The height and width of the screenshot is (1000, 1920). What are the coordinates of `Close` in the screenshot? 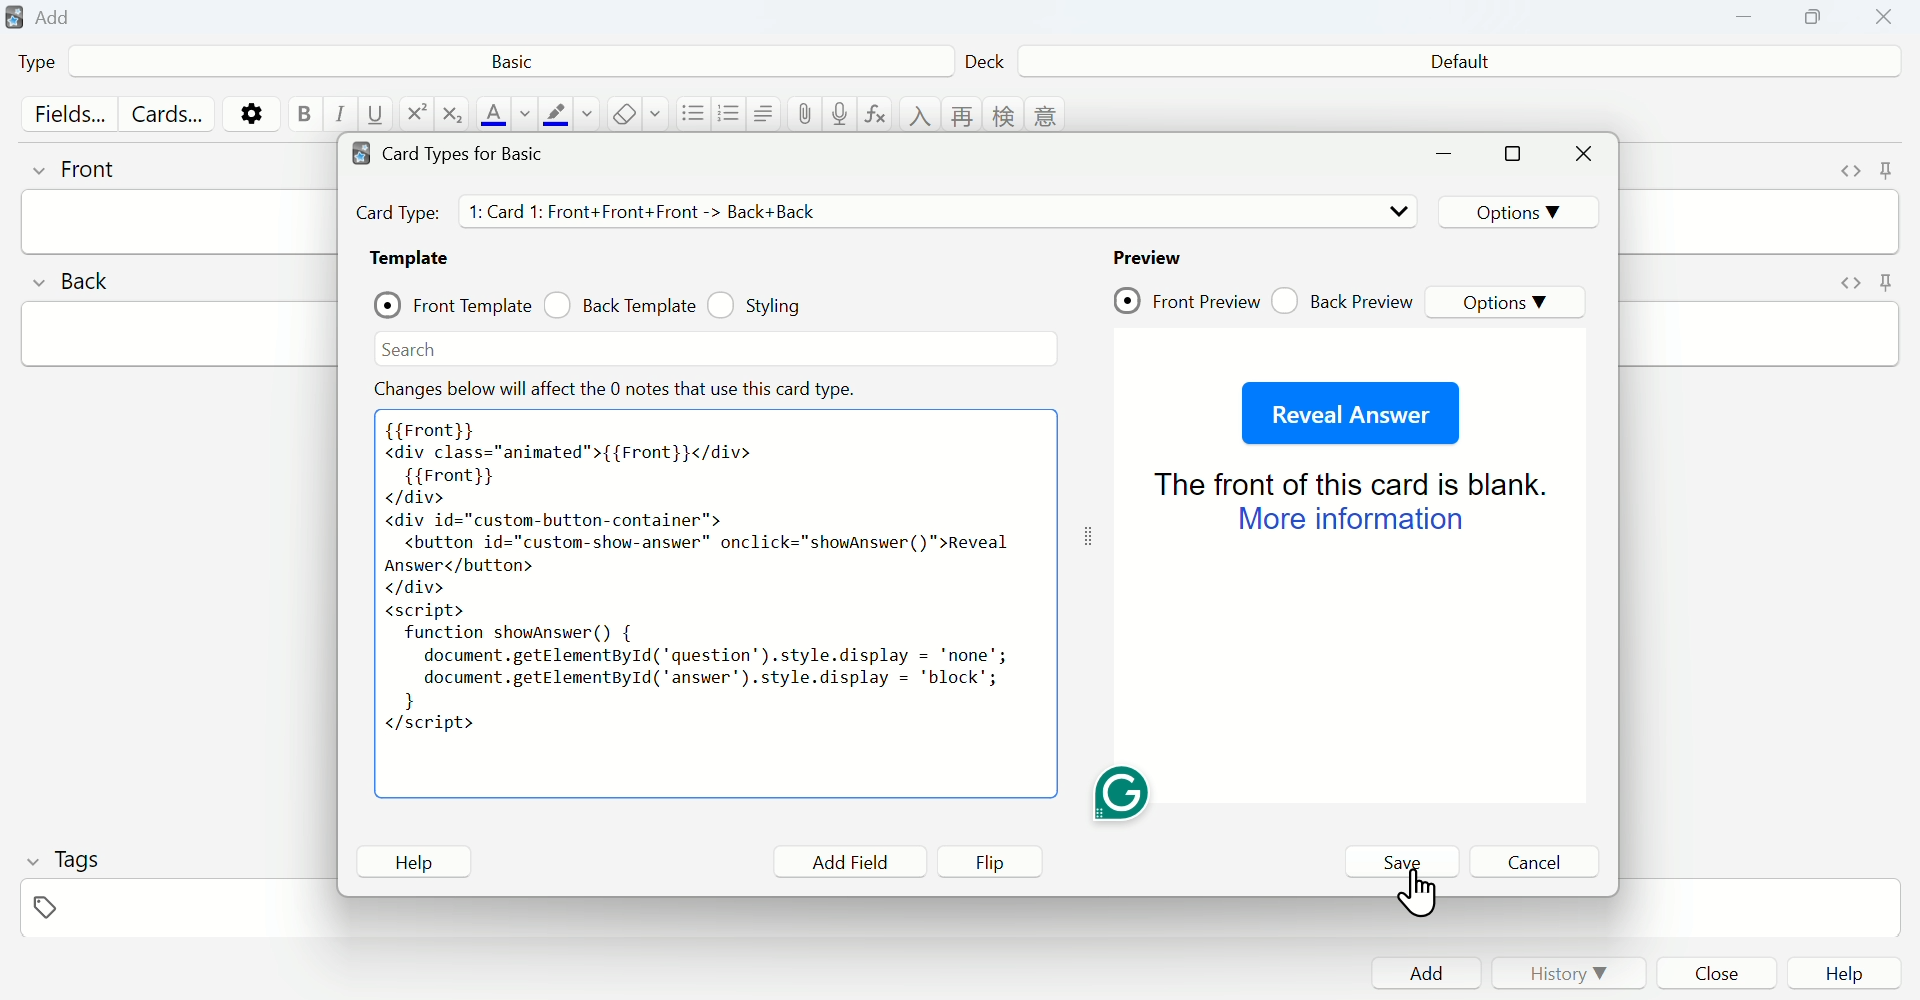 It's located at (1584, 156).